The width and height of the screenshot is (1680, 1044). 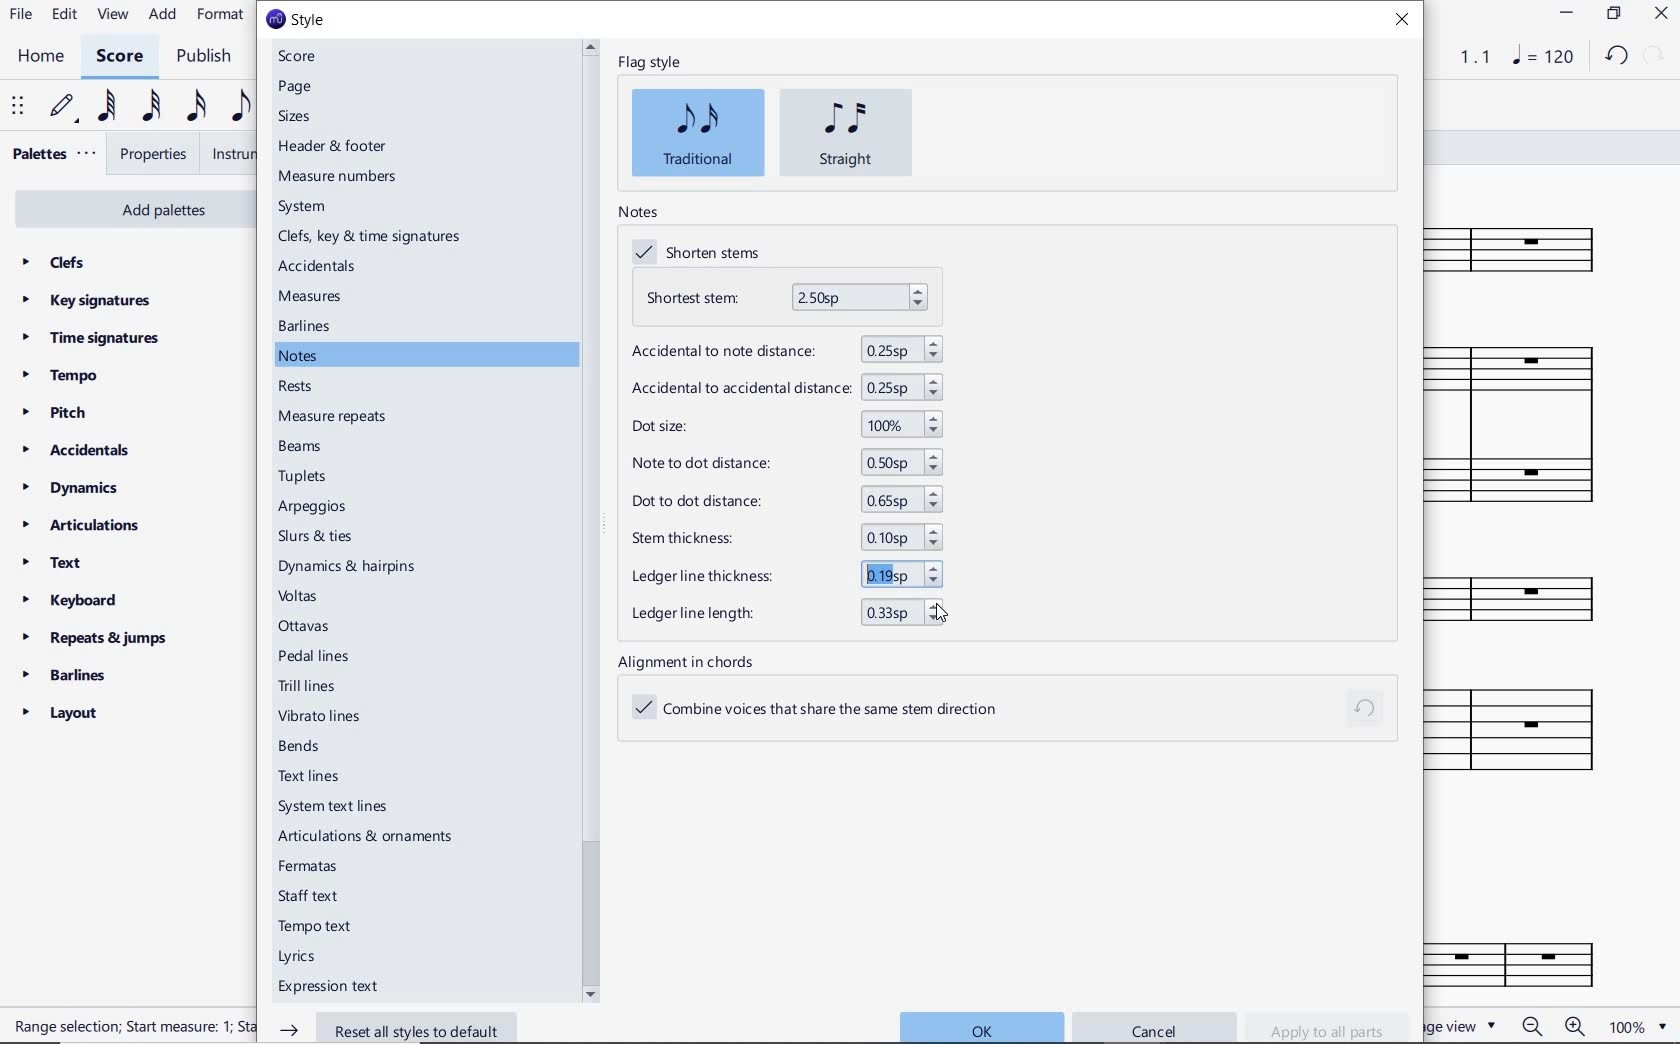 What do you see at coordinates (782, 501) in the screenshot?
I see `dot to dot distance` at bounding box center [782, 501].